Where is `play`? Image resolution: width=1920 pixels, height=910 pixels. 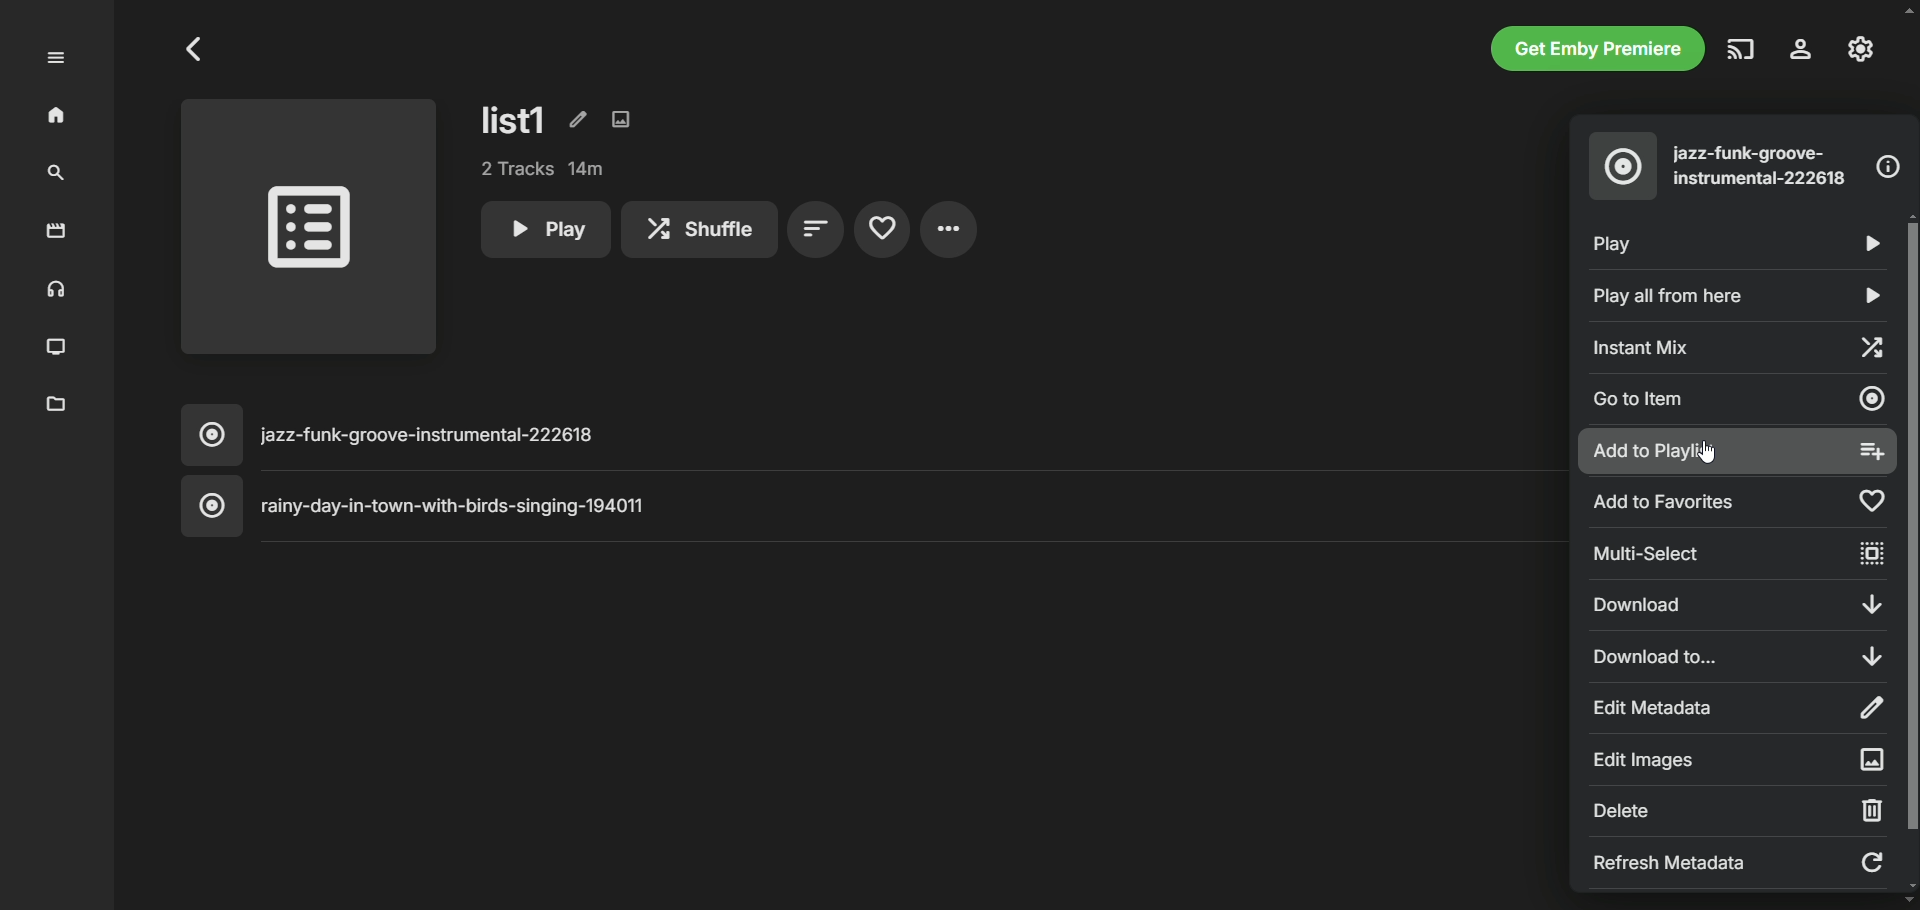
play is located at coordinates (544, 229).